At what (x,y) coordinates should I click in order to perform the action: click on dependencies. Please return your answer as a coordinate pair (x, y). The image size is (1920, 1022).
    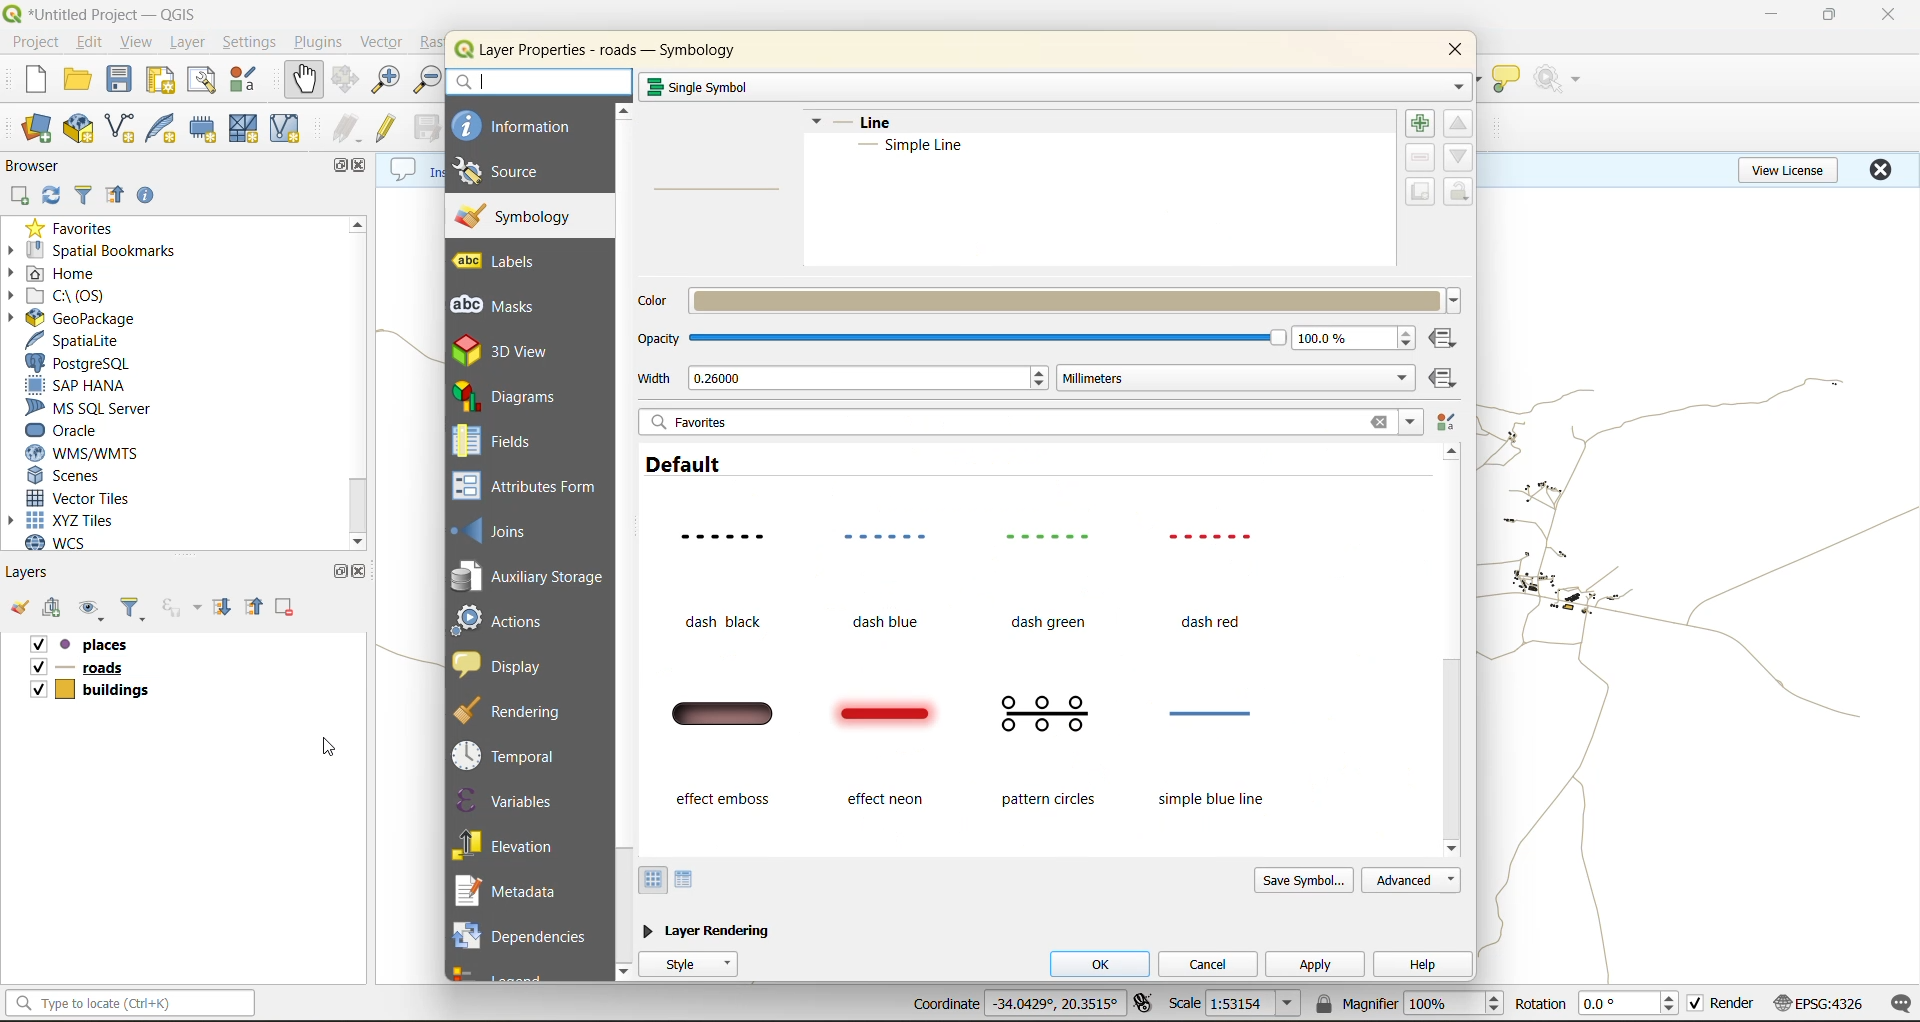
    Looking at the image, I should click on (529, 933).